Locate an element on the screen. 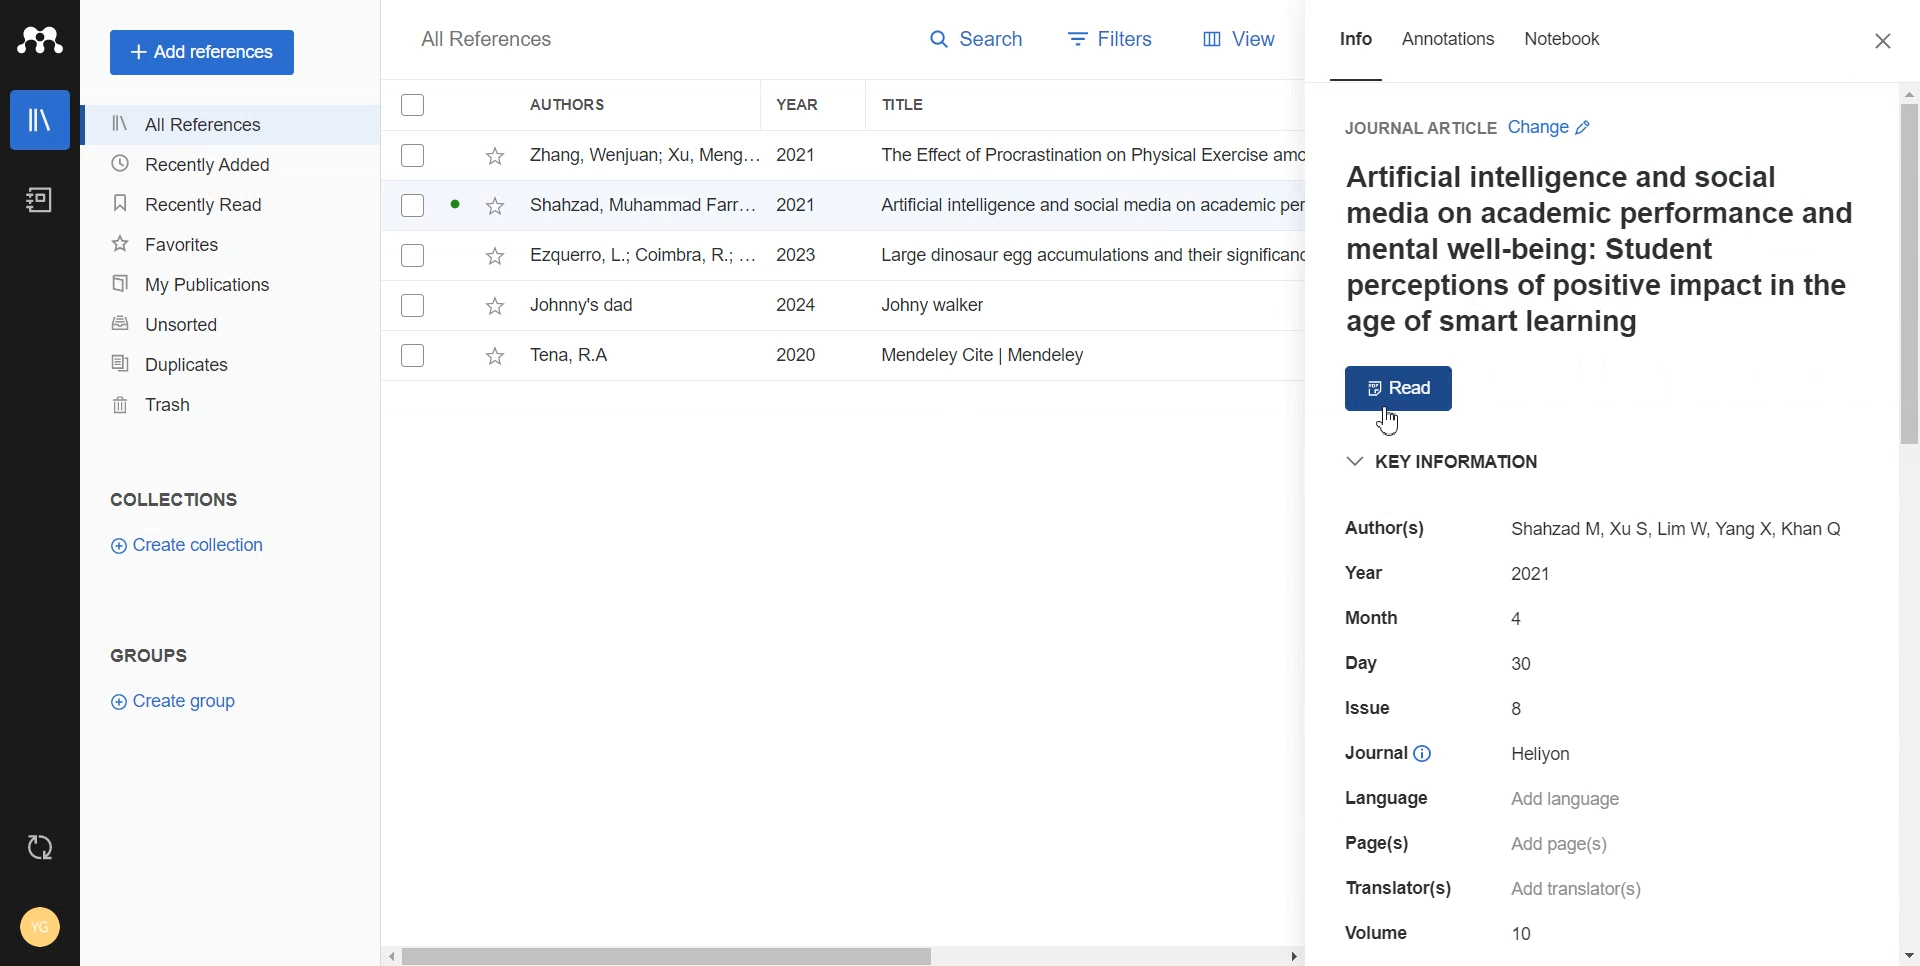  Duplicates is located at coordinates (226, 362).